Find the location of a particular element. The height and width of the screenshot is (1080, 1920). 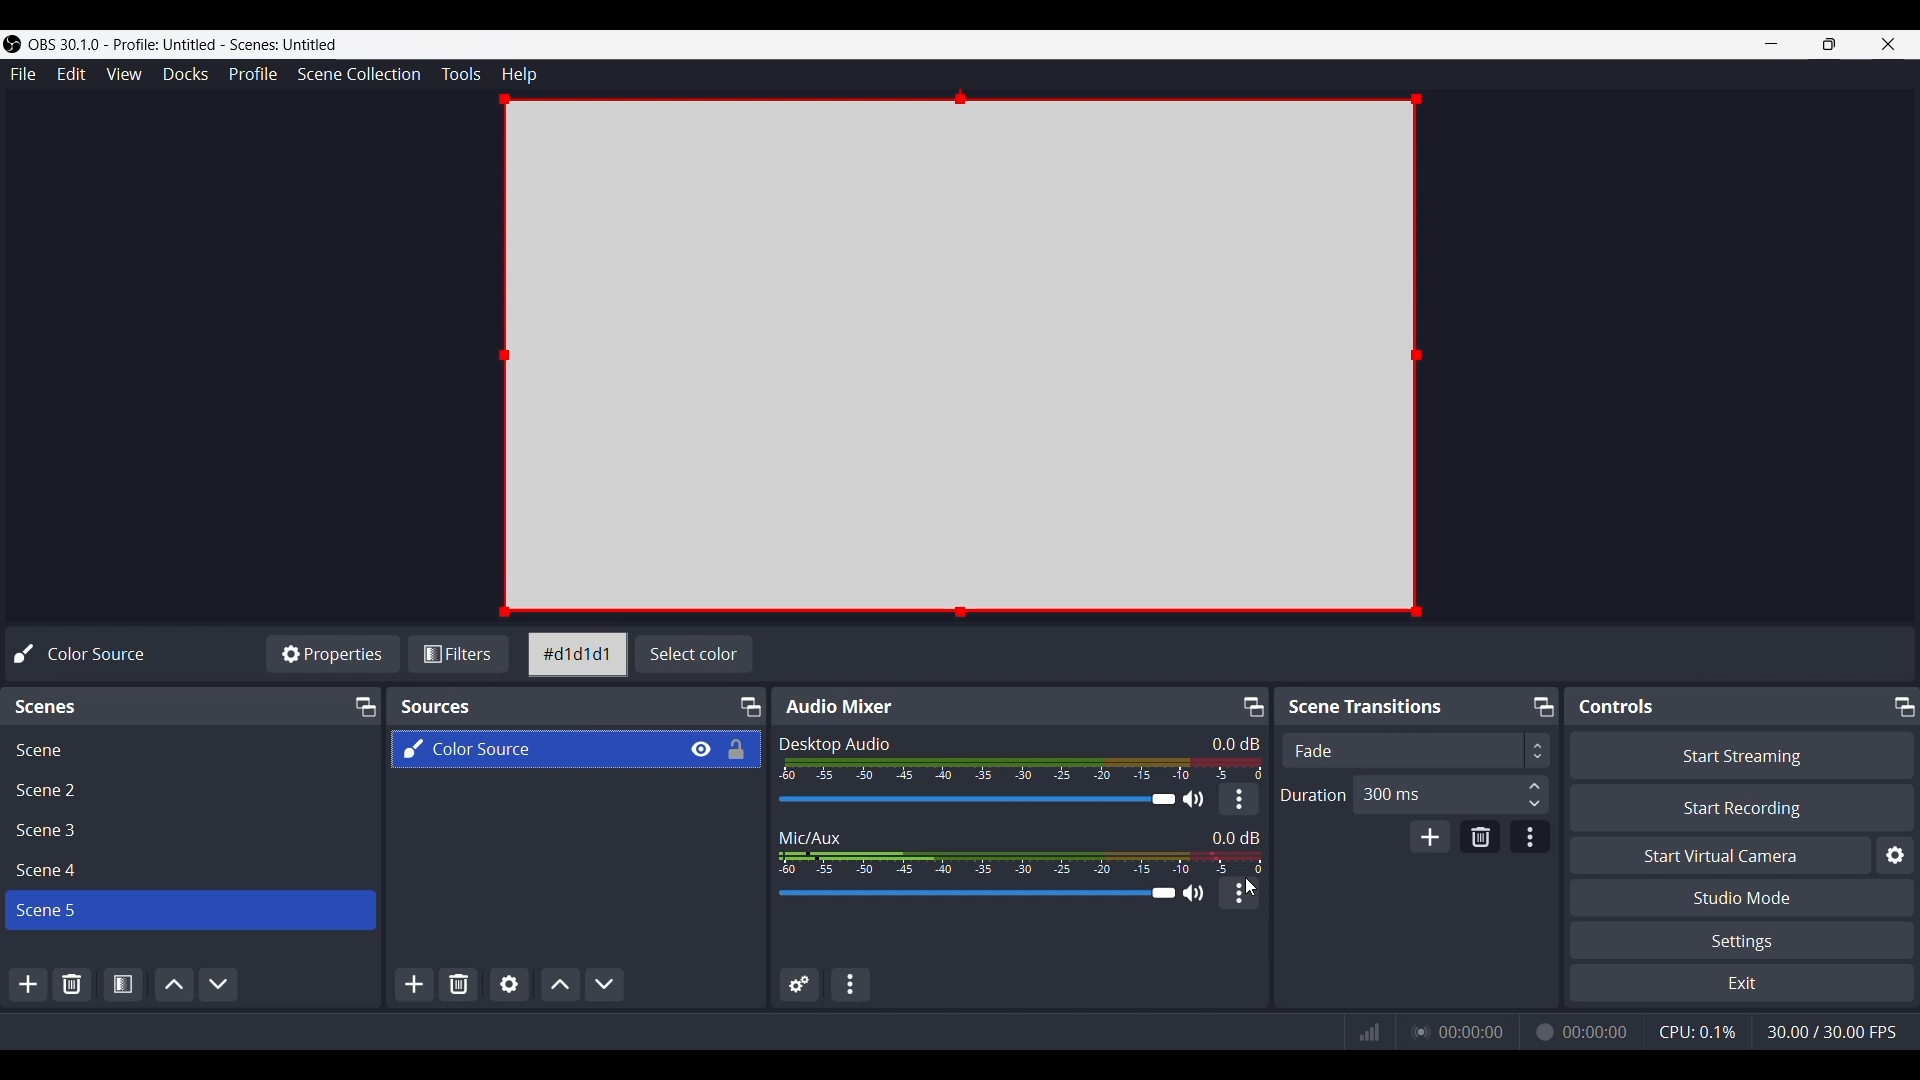

Recording is located at coordinates (1542, 1031).